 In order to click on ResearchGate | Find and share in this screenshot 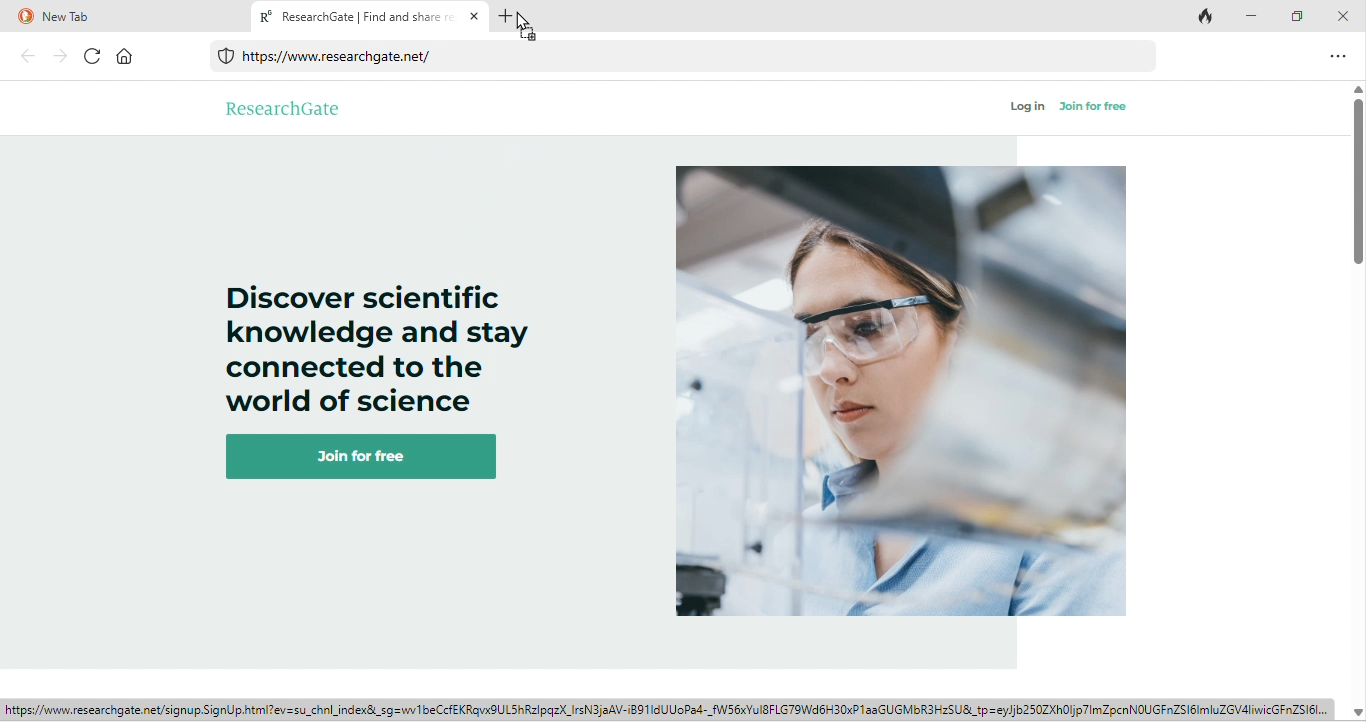, I will do `click(371, 16)`.